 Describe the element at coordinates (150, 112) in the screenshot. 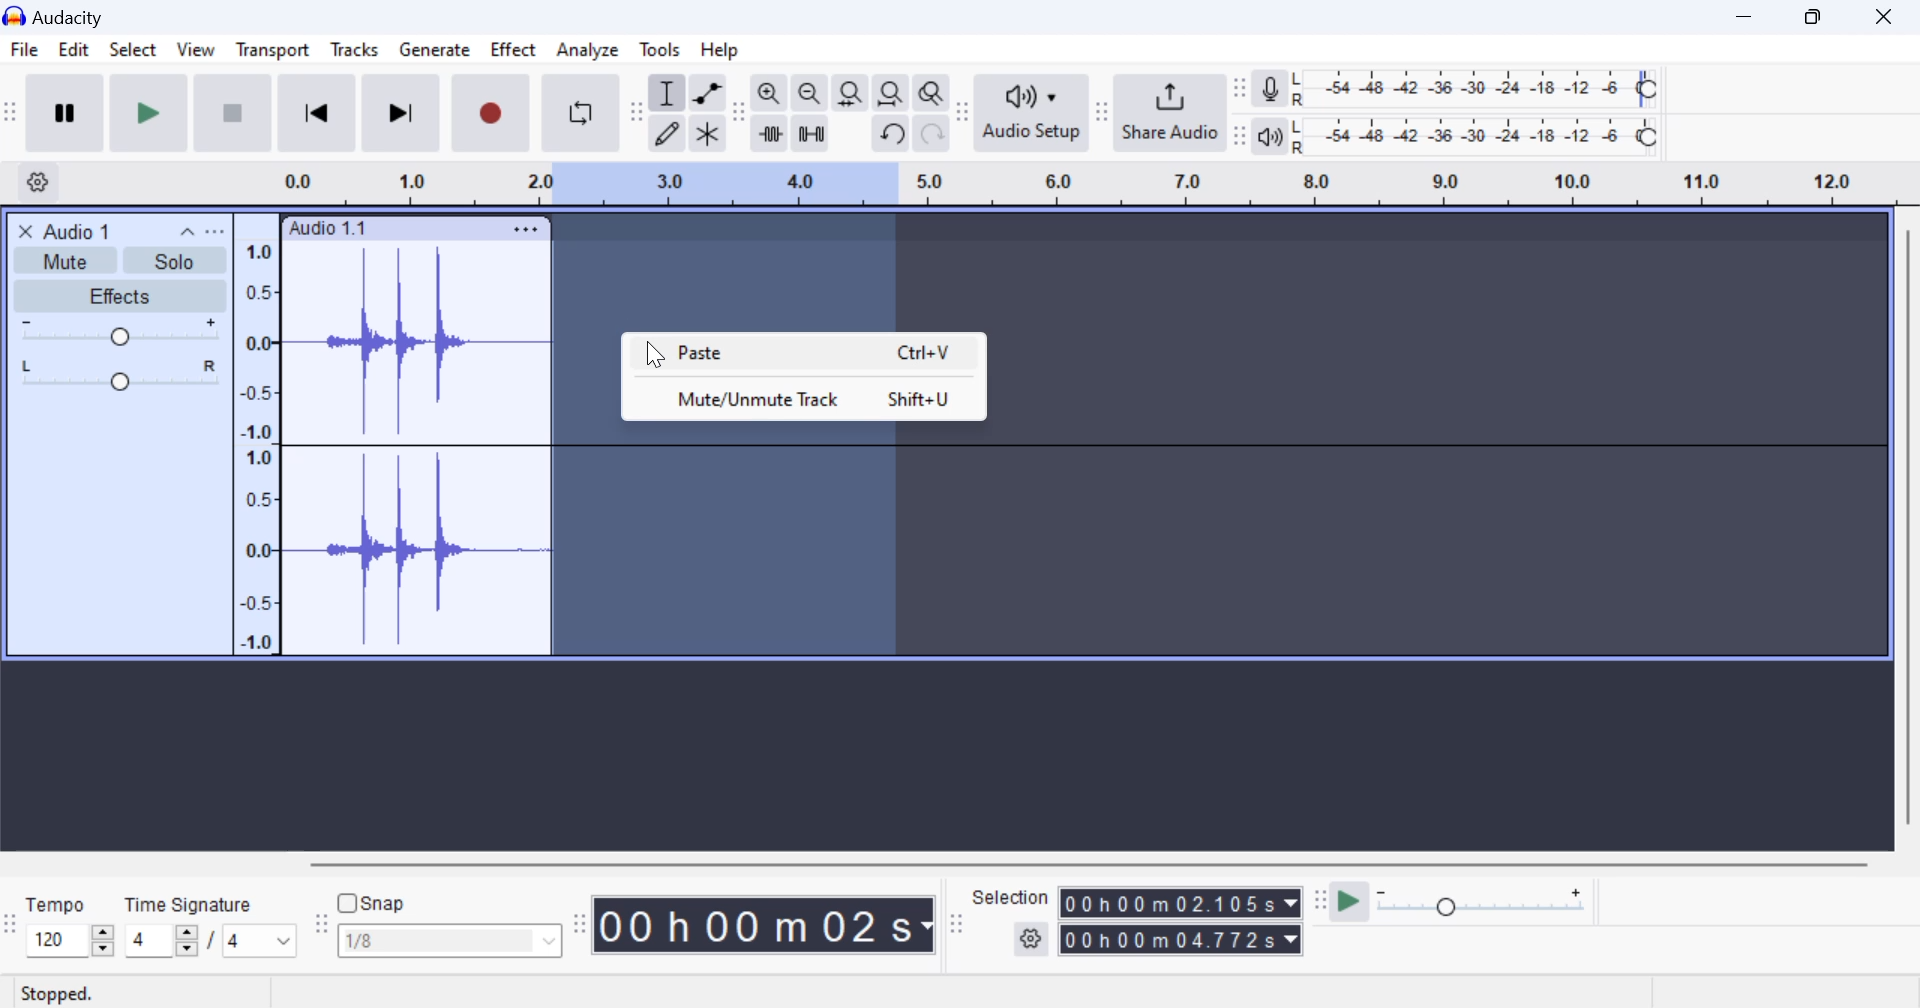

I see `Play` at that location.